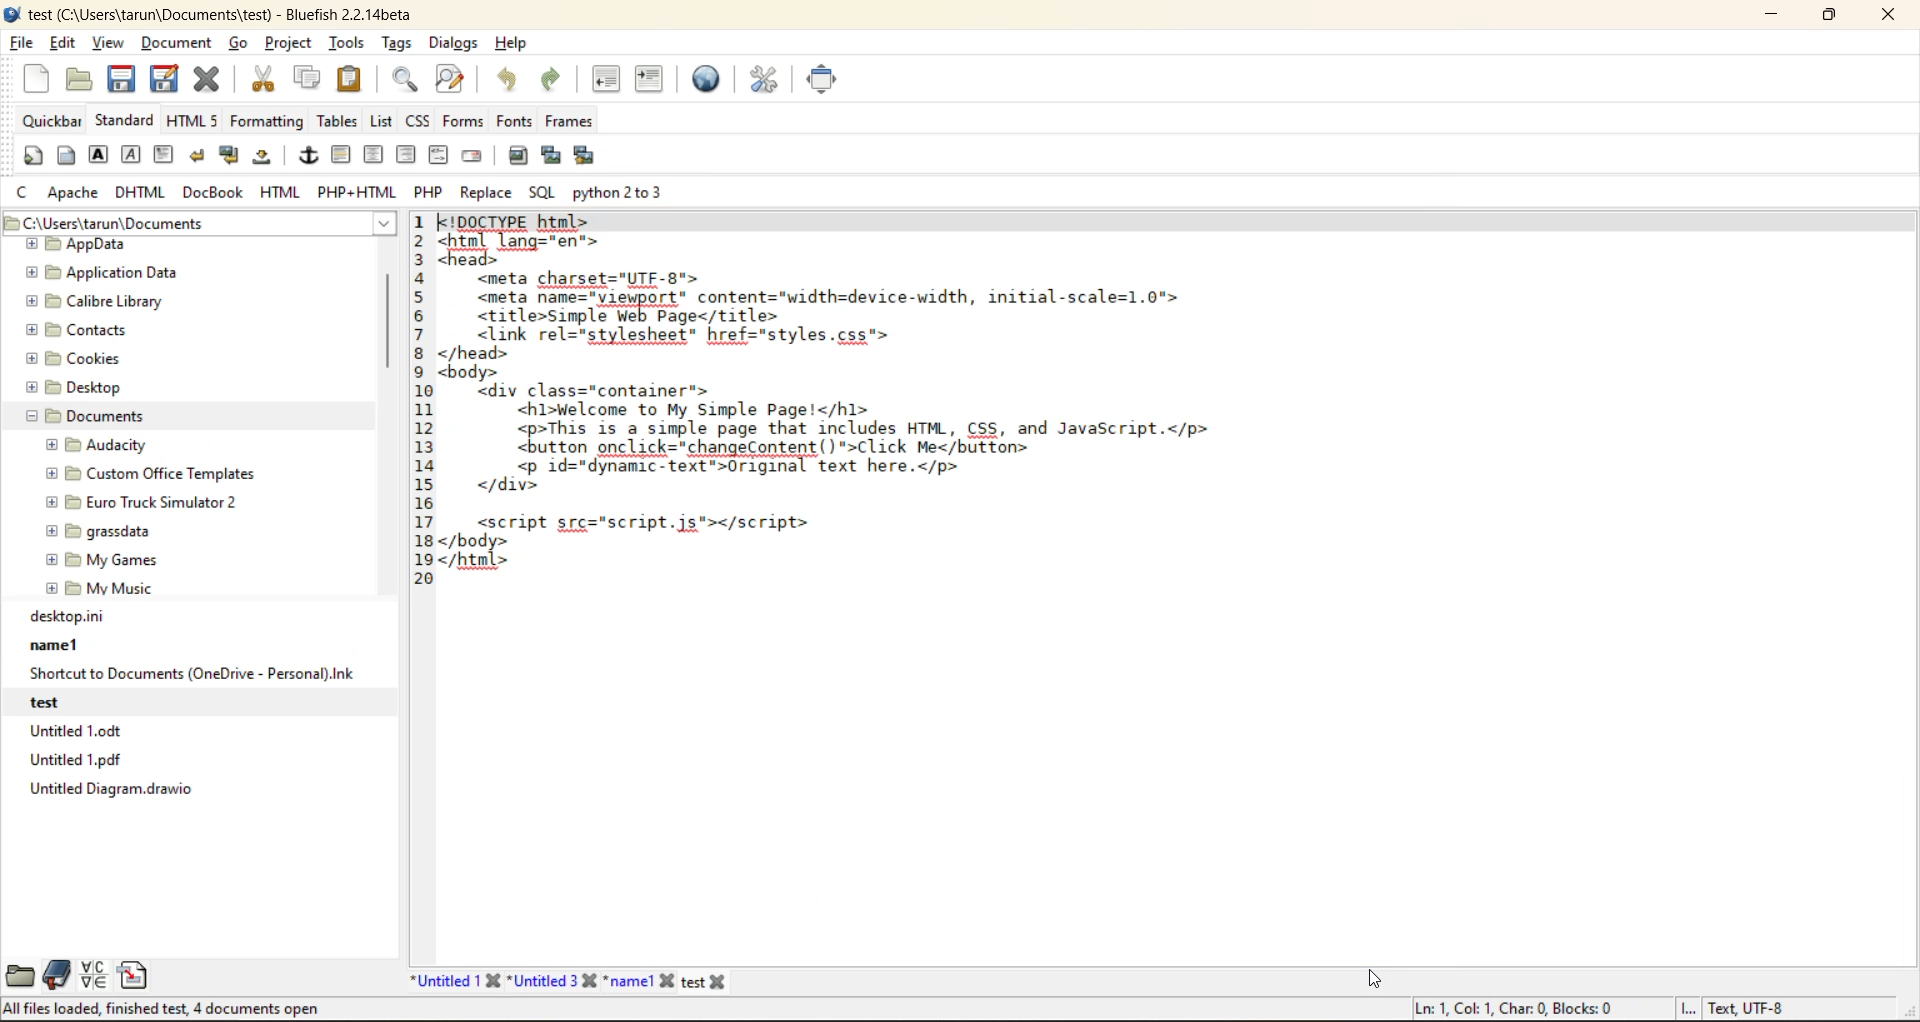 The width and height of the screenshot is (1920, 1022). I want to click on name1, so click(194, 644).